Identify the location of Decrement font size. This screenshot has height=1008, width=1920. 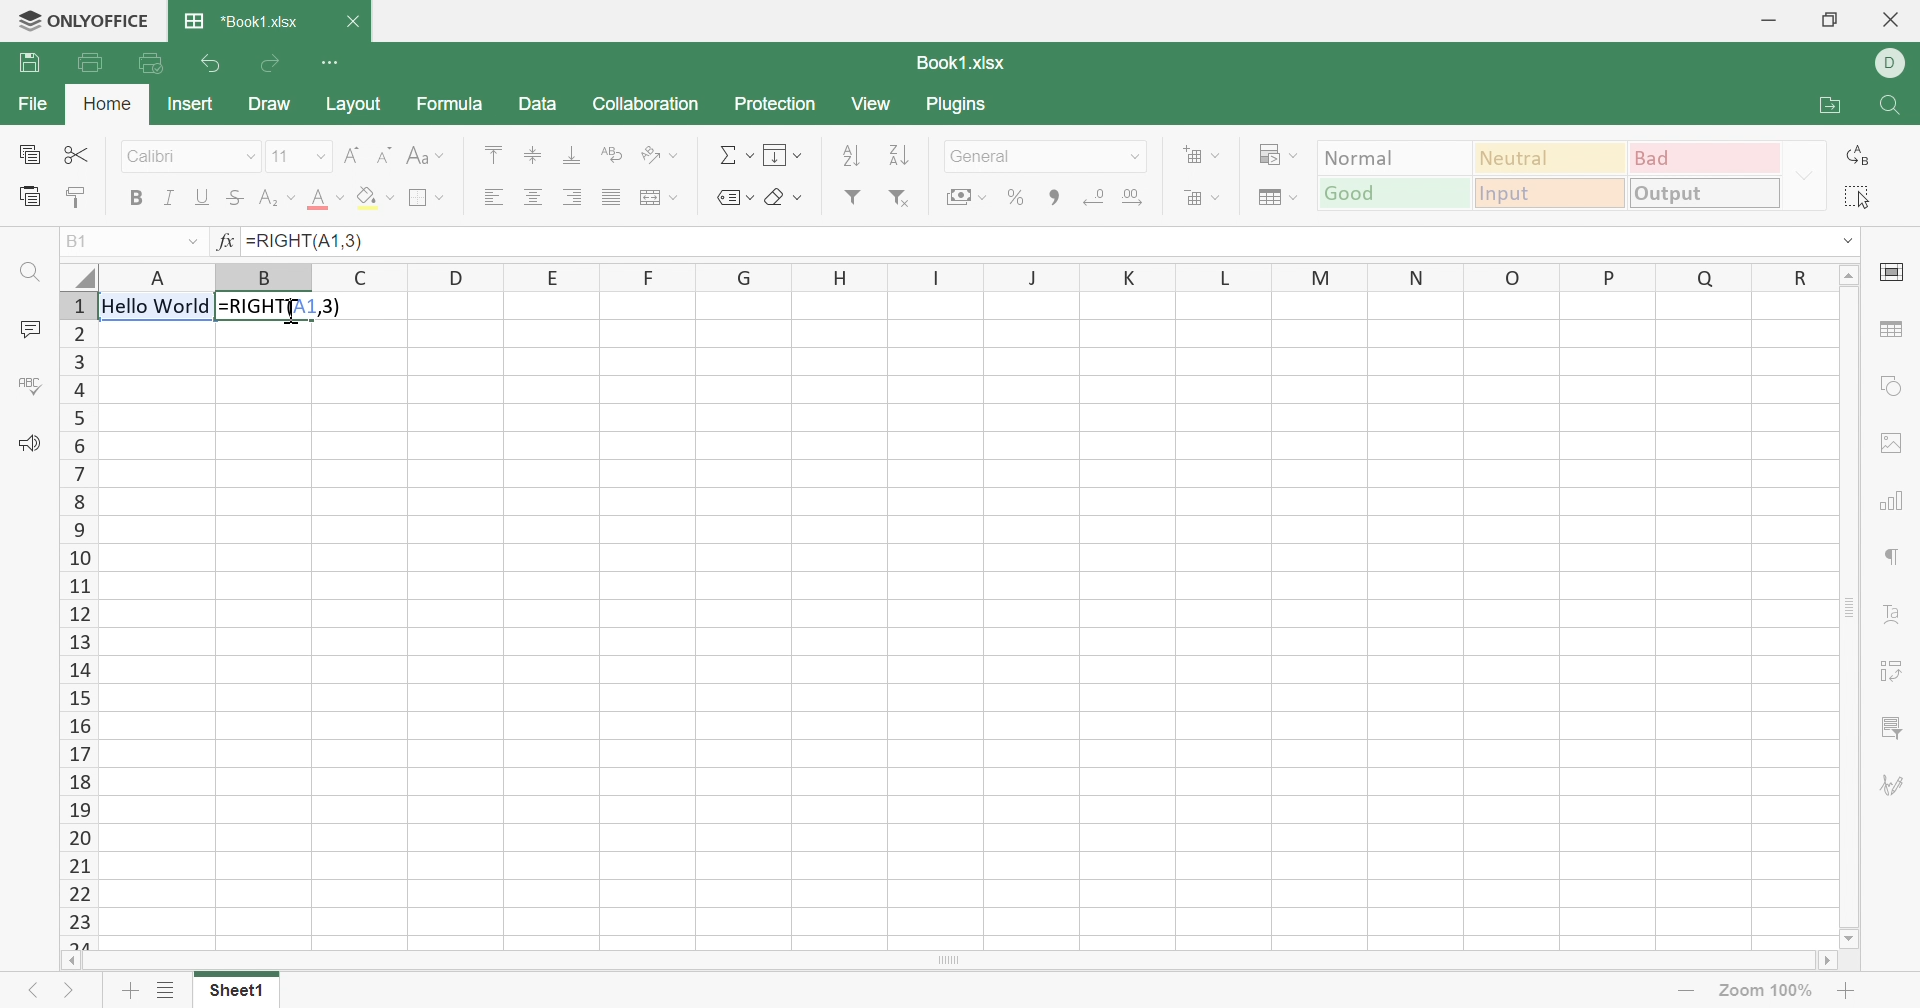
(385, 153).